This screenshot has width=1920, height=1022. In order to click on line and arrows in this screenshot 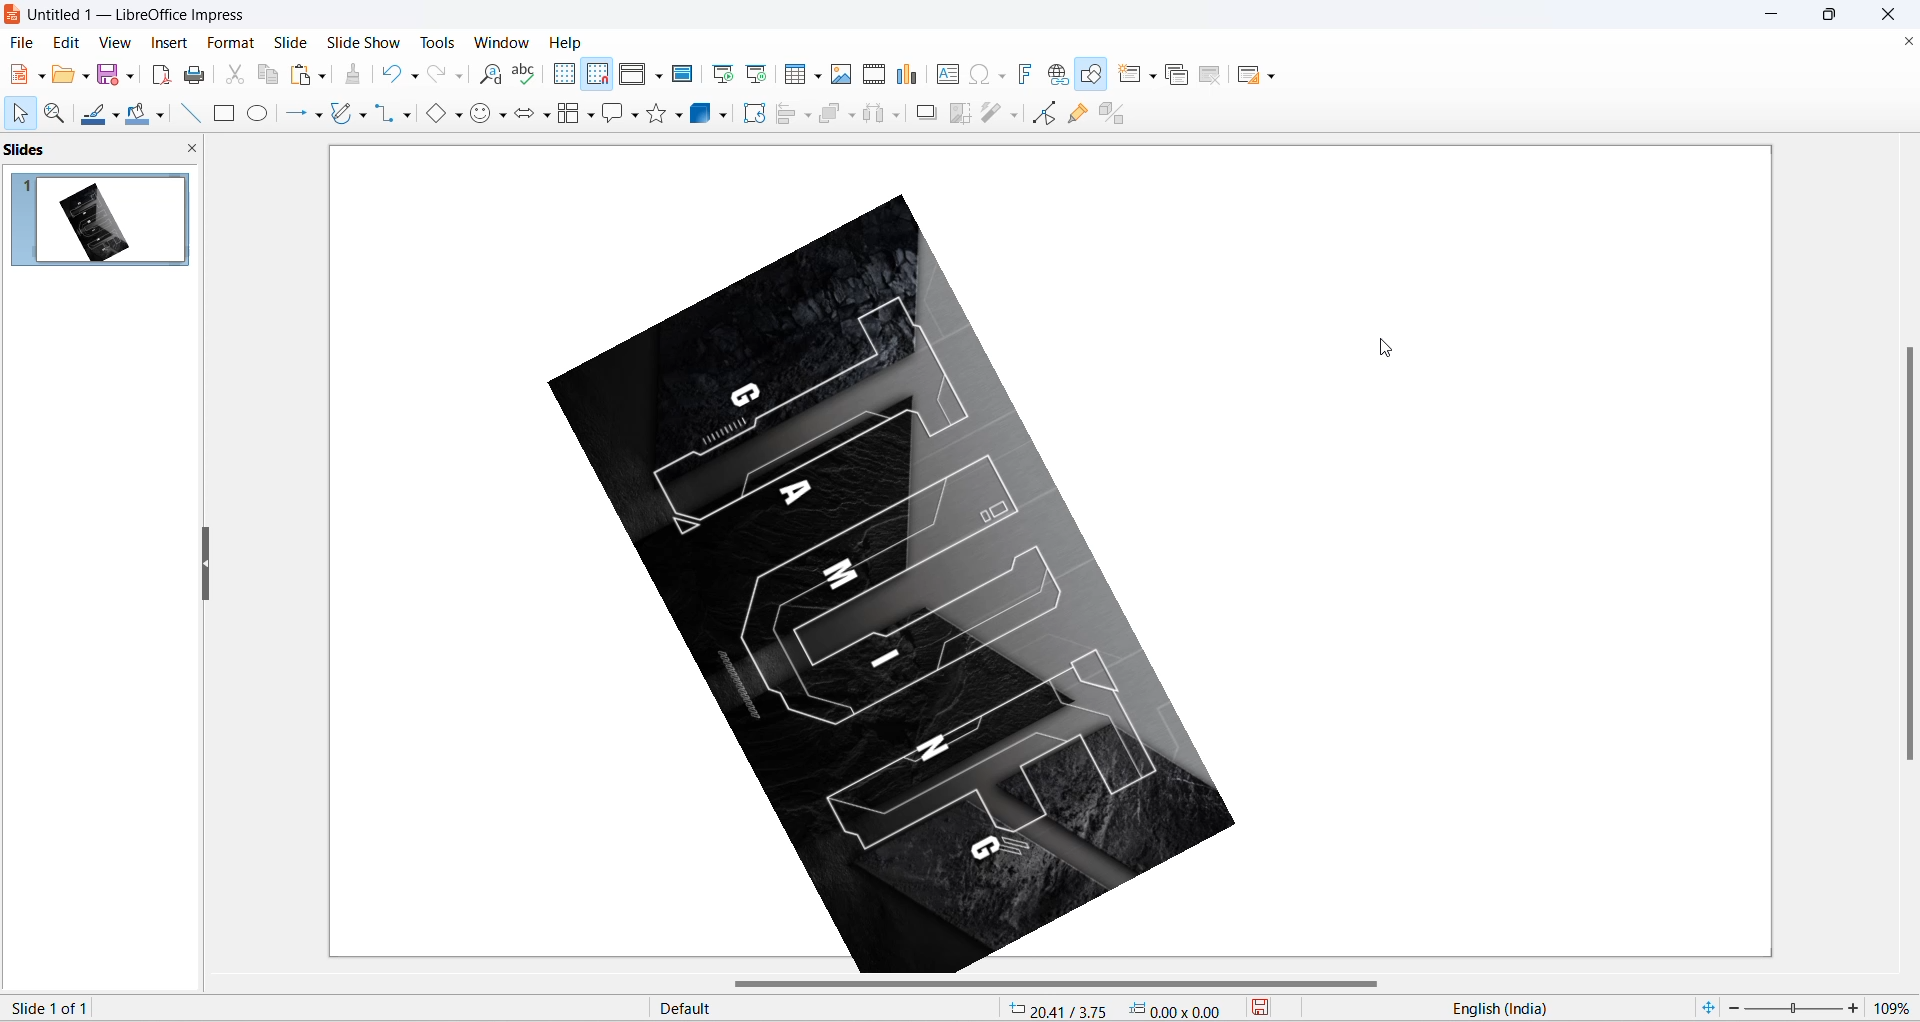, I will do `click(292, 114)`.